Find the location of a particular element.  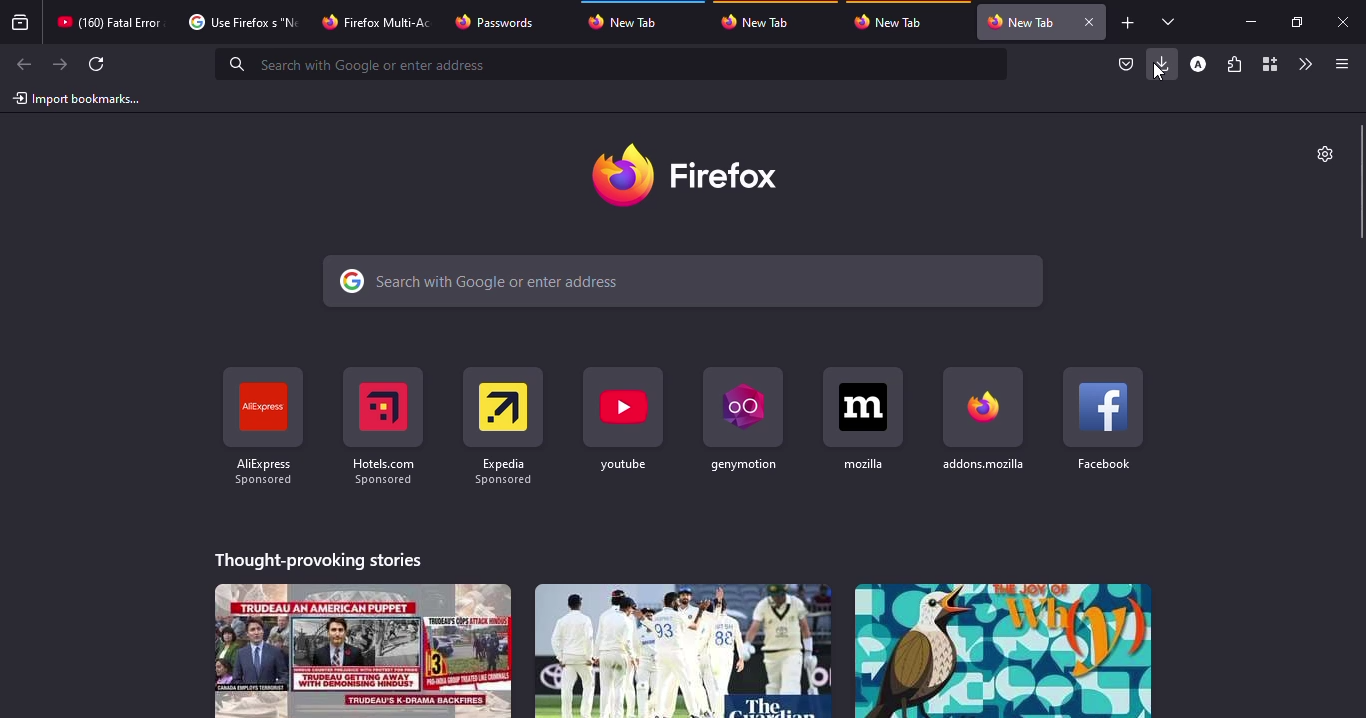

minimize is located at coordinates (1250, 21).